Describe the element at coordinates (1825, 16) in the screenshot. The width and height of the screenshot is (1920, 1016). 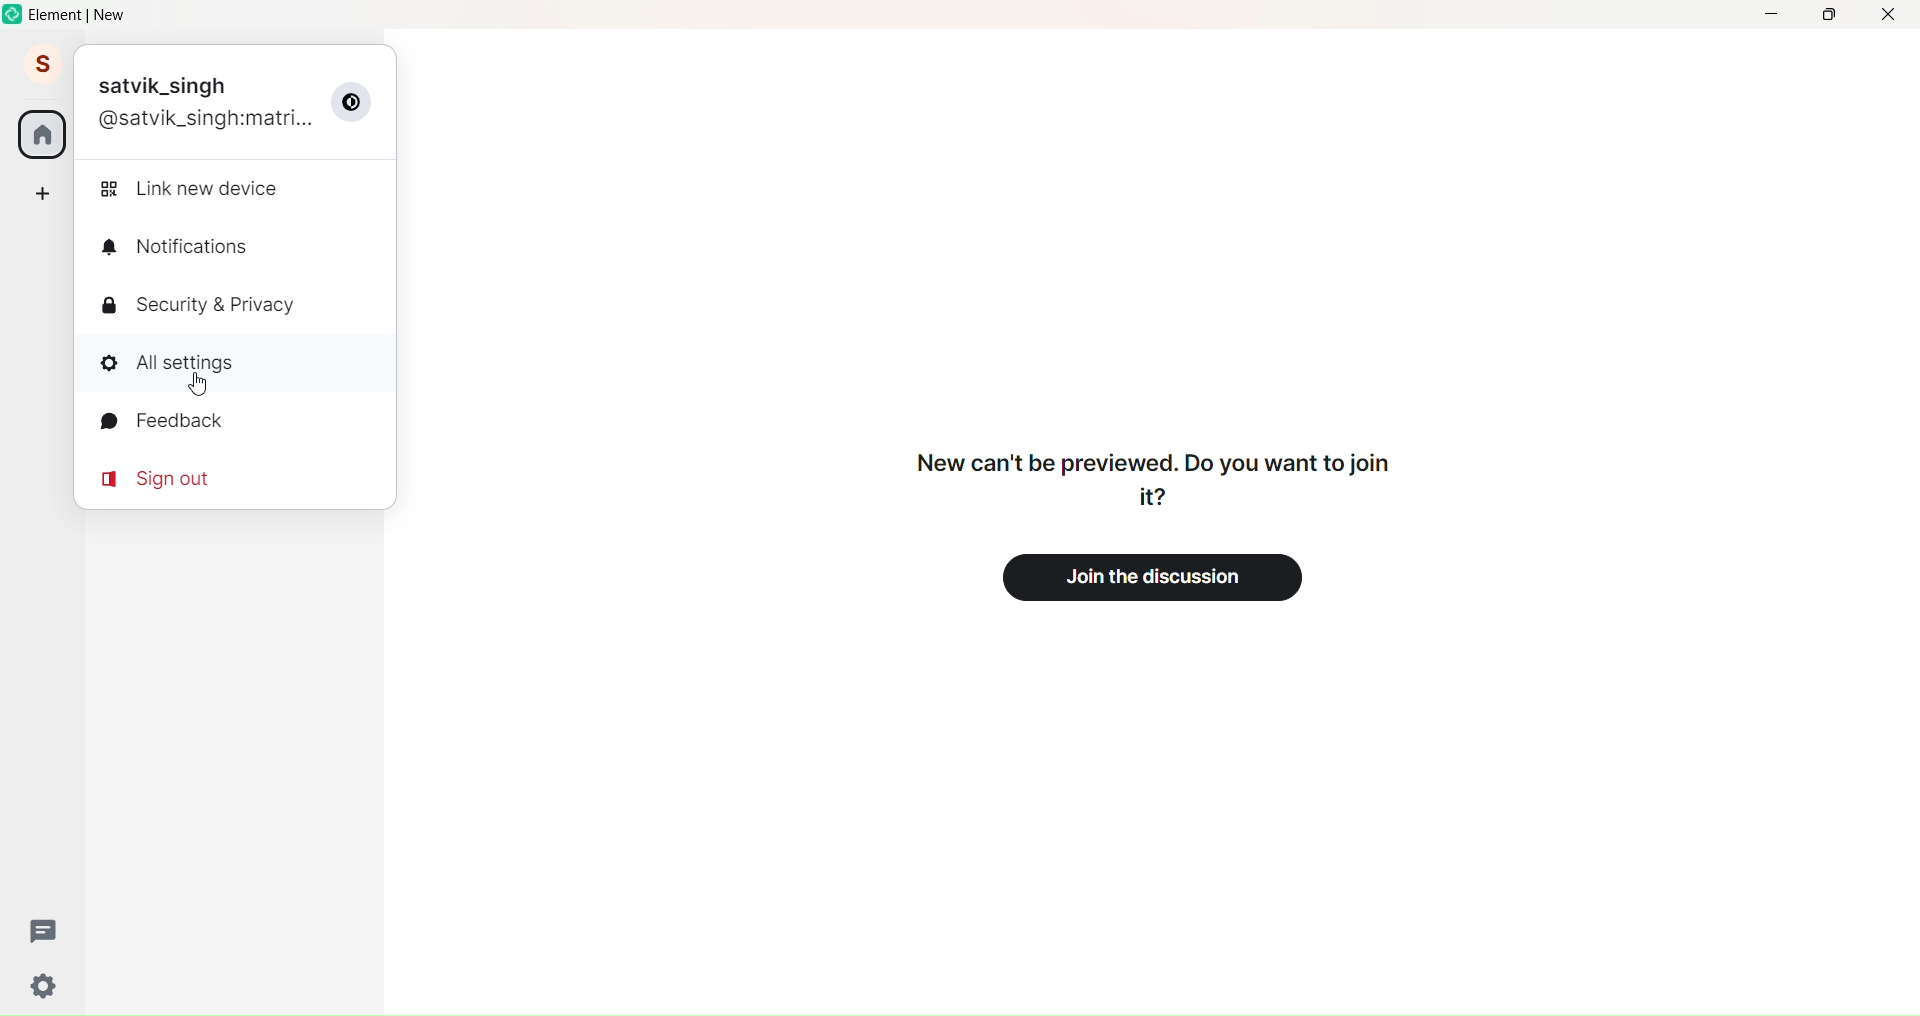
I see `Maximize` at that location.